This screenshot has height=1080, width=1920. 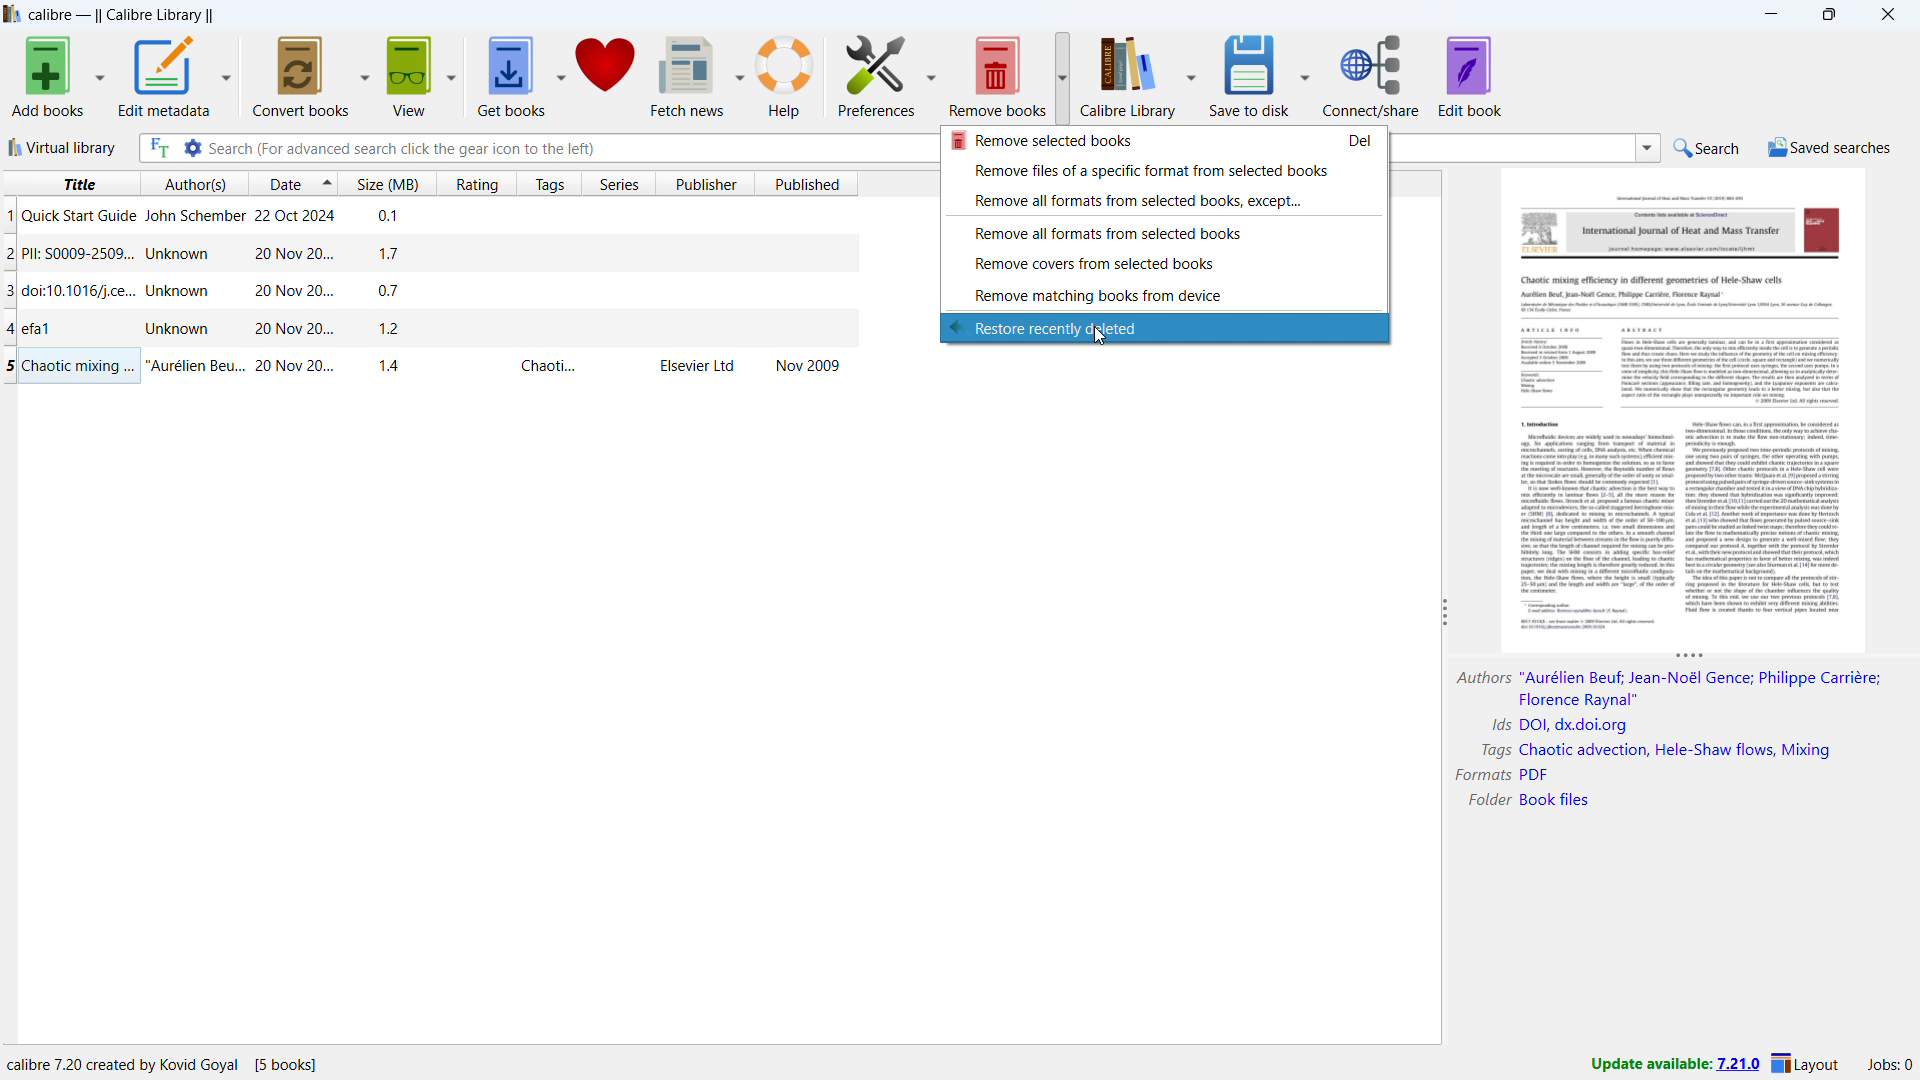 What do you see at coordinates (739, 77) in the screenshot?
I see `fetch news options` at bounding box center [739, 77].